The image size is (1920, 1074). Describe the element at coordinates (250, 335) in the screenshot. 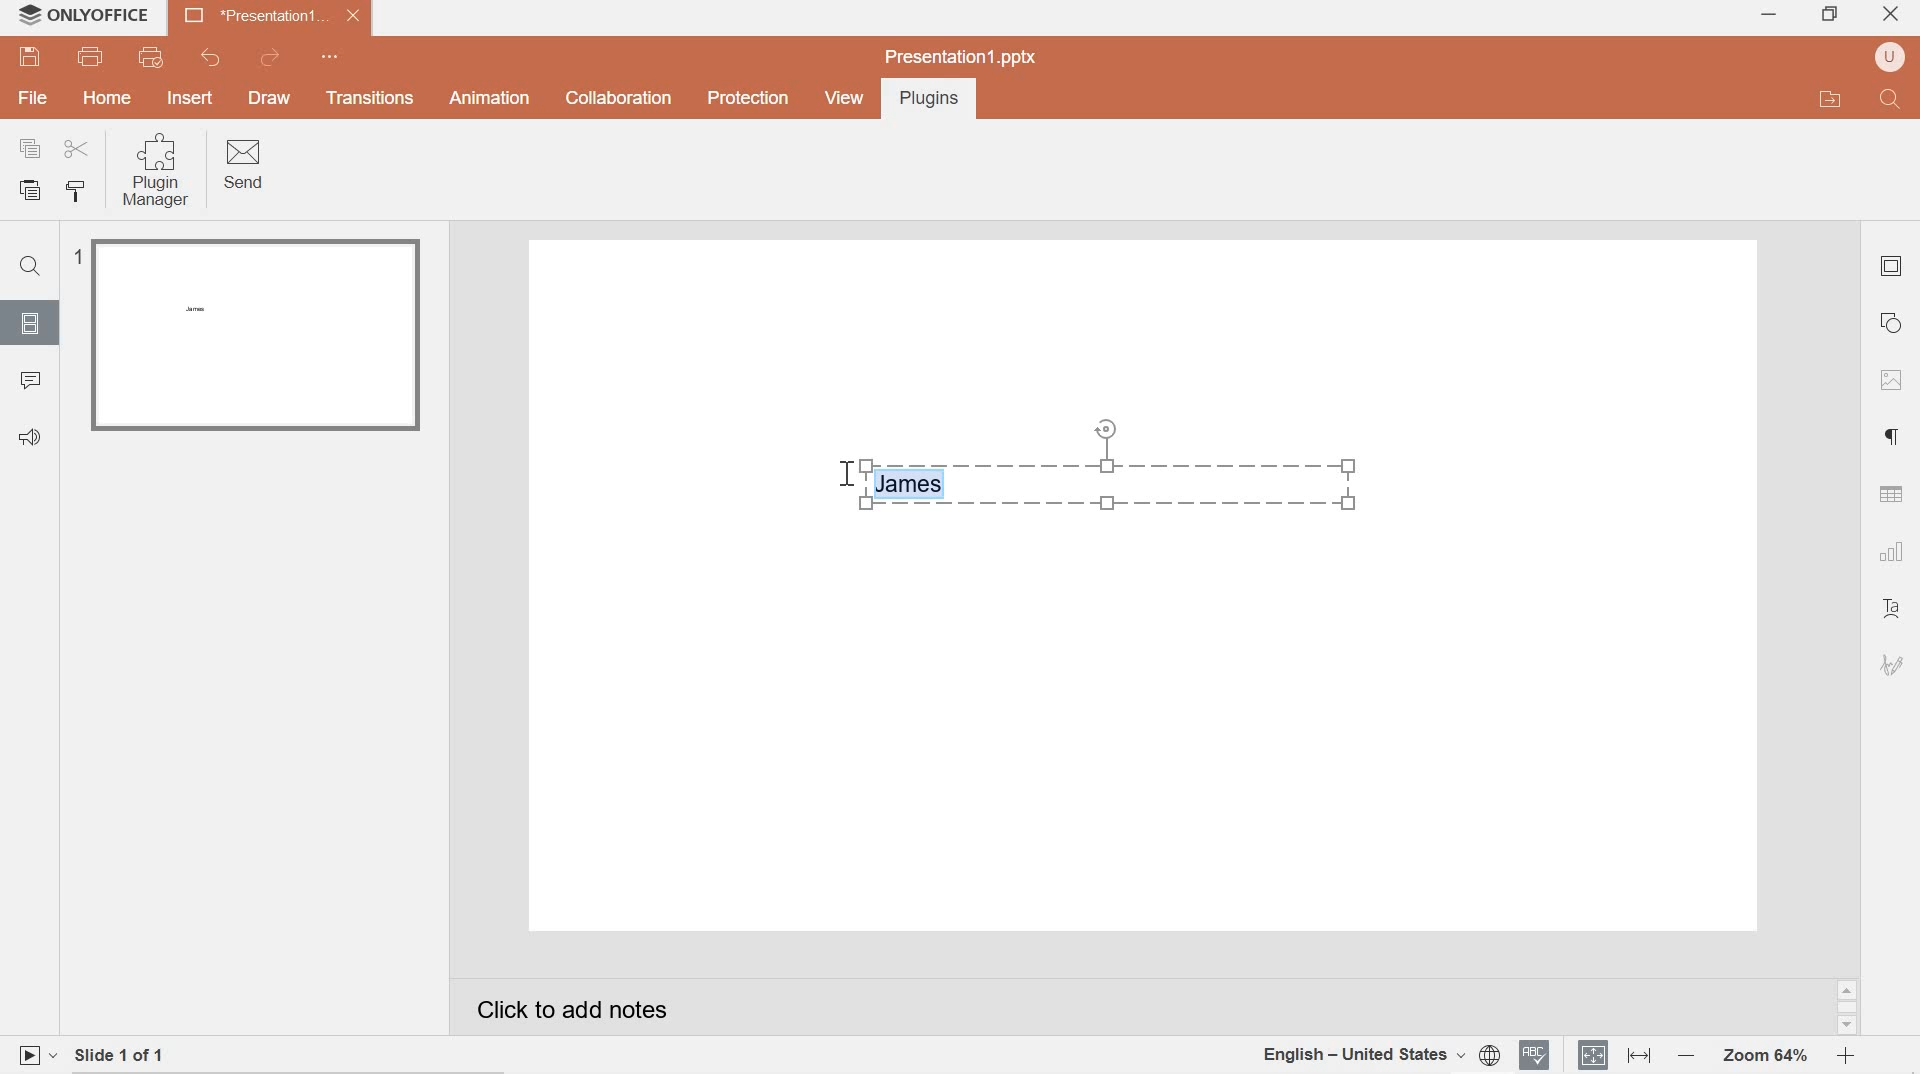

I see `slide 1` at that location.